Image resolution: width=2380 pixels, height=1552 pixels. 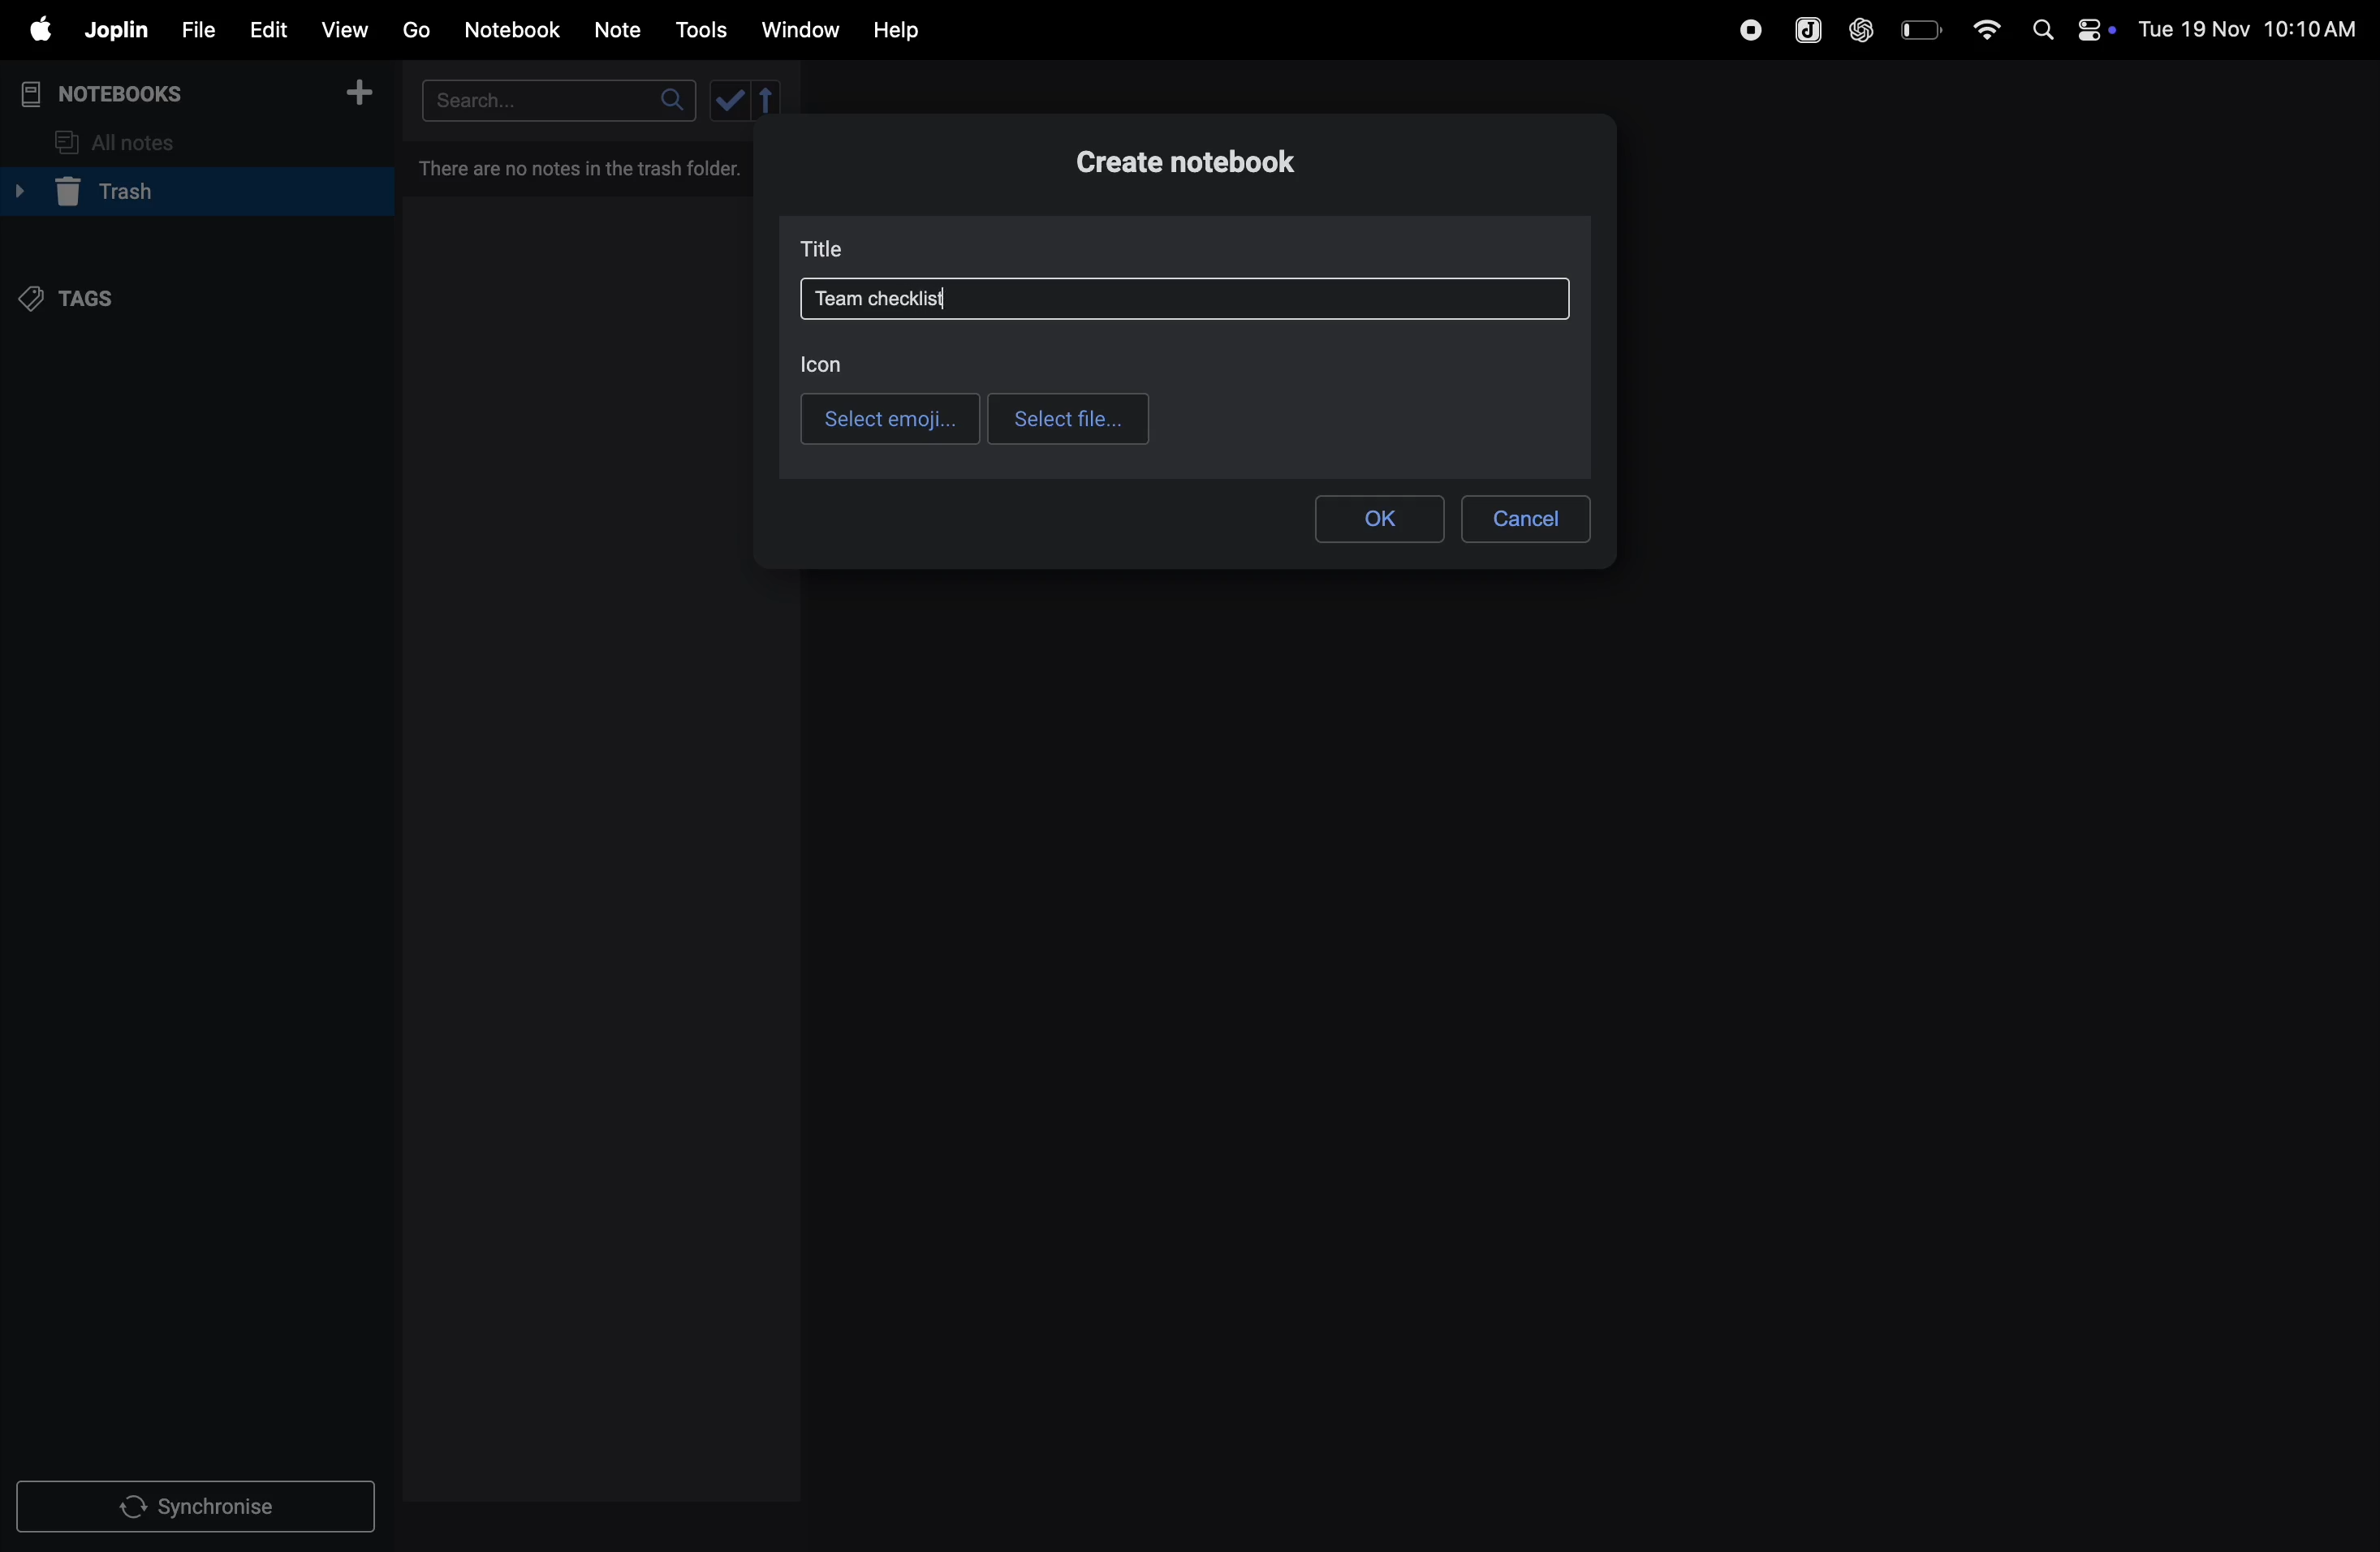 I want to click on edit, so click(x=268, y=28).